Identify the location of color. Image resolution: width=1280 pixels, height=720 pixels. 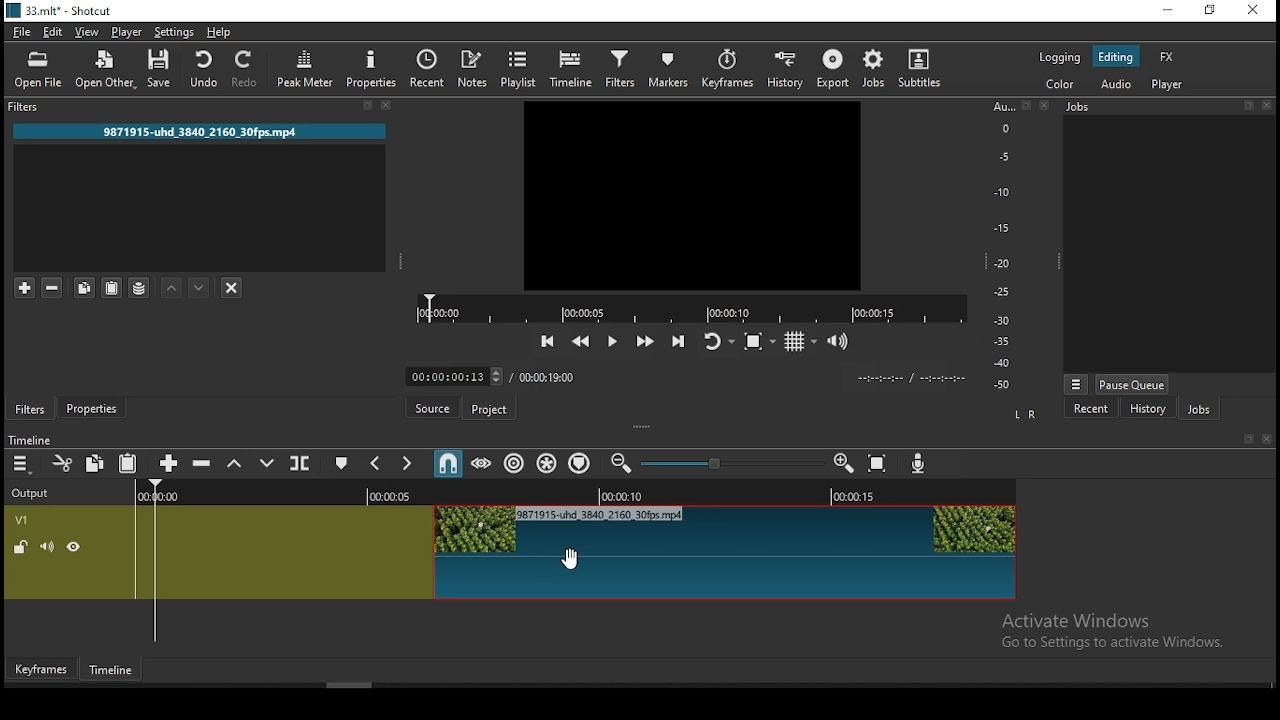
(1063, 86).